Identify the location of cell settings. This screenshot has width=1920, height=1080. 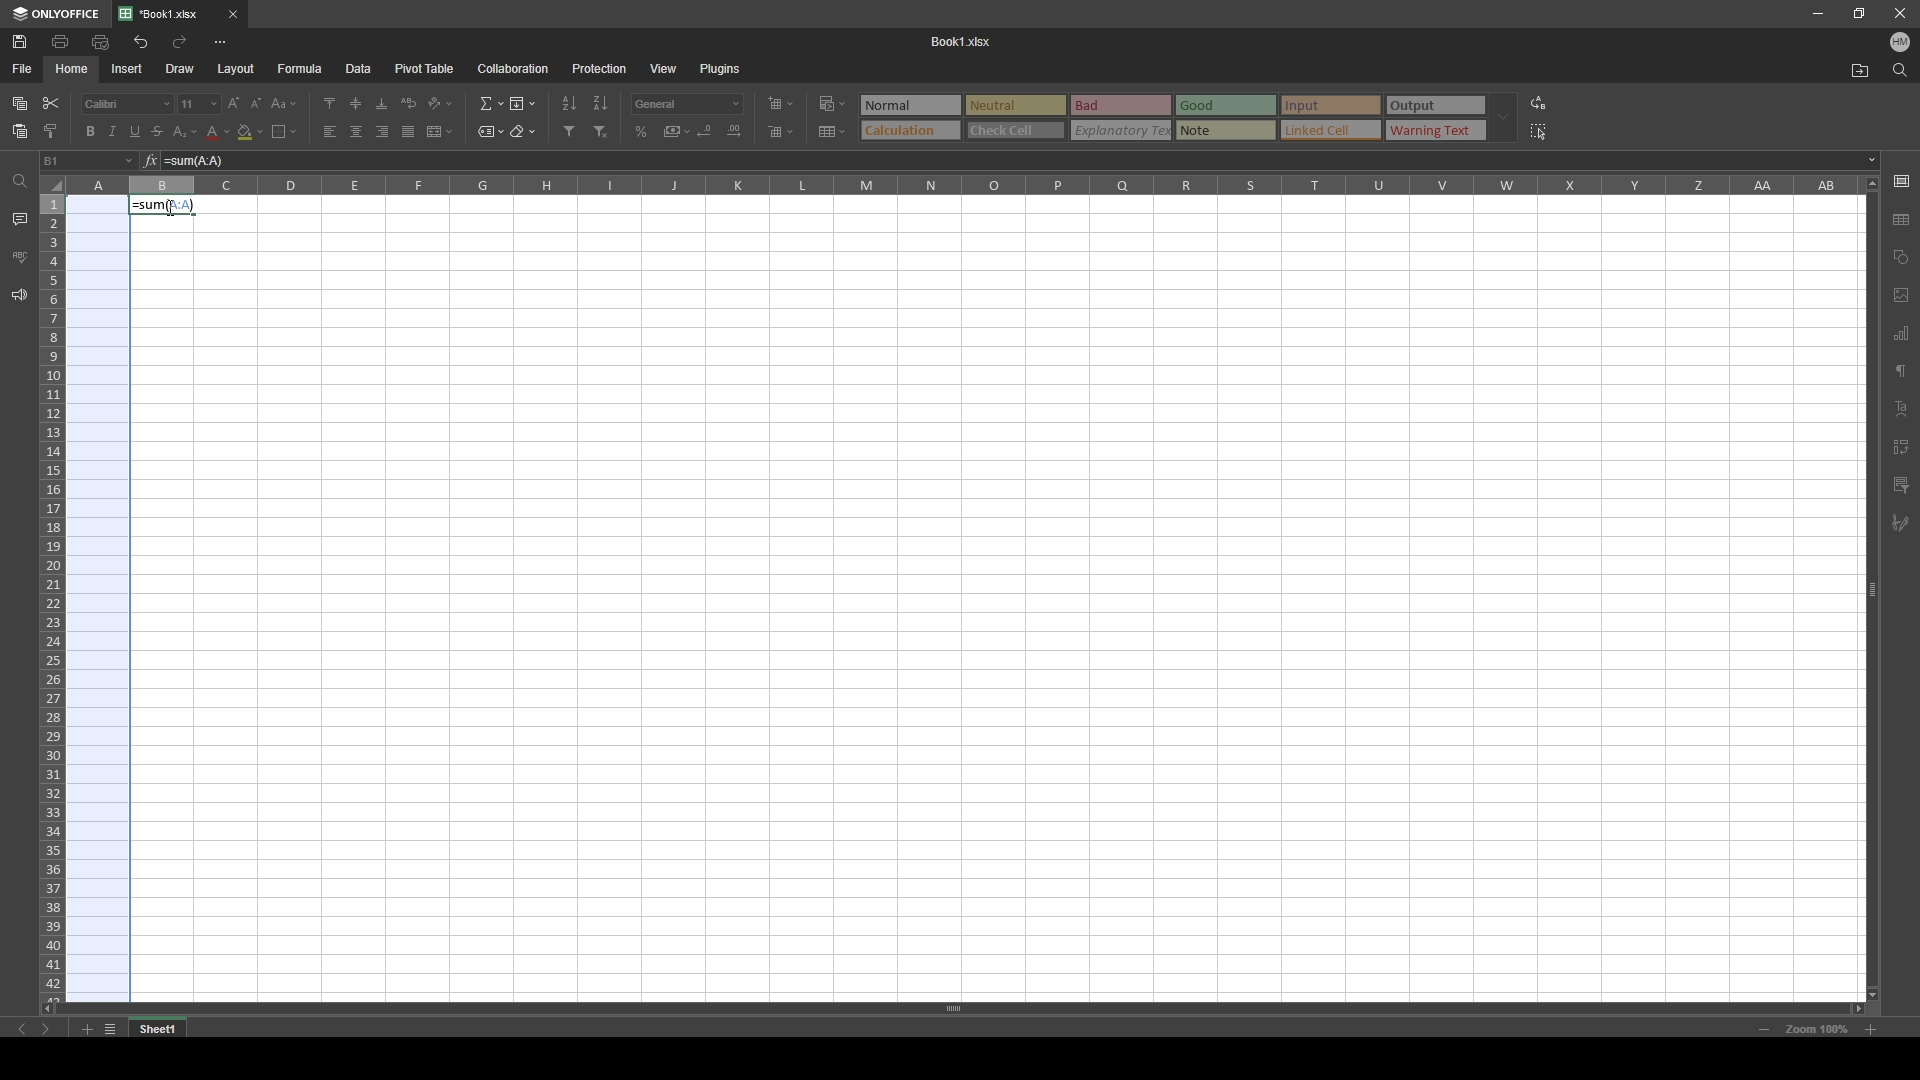
(1901, 180).